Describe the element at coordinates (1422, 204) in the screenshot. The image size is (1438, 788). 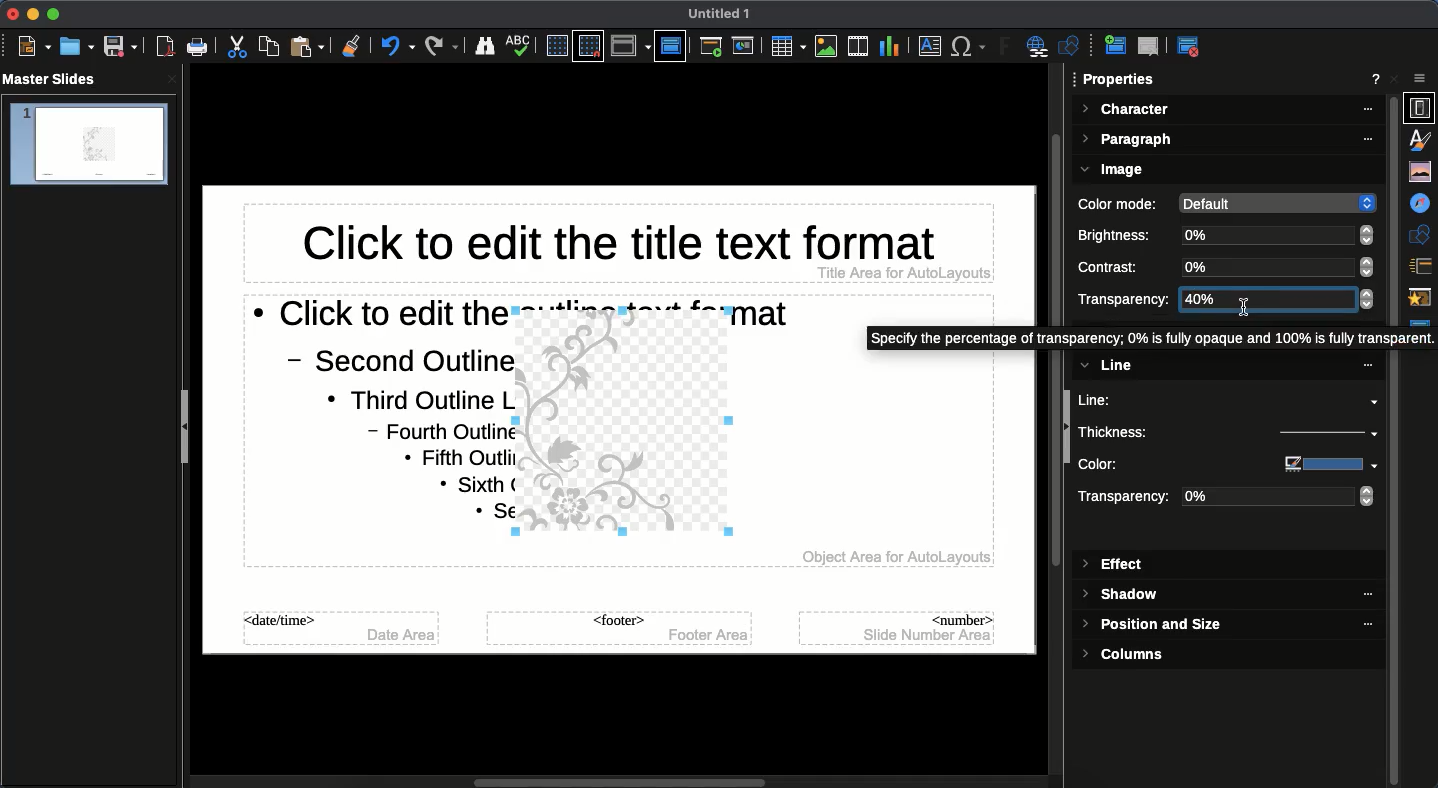
I see `Navigator` at that location.